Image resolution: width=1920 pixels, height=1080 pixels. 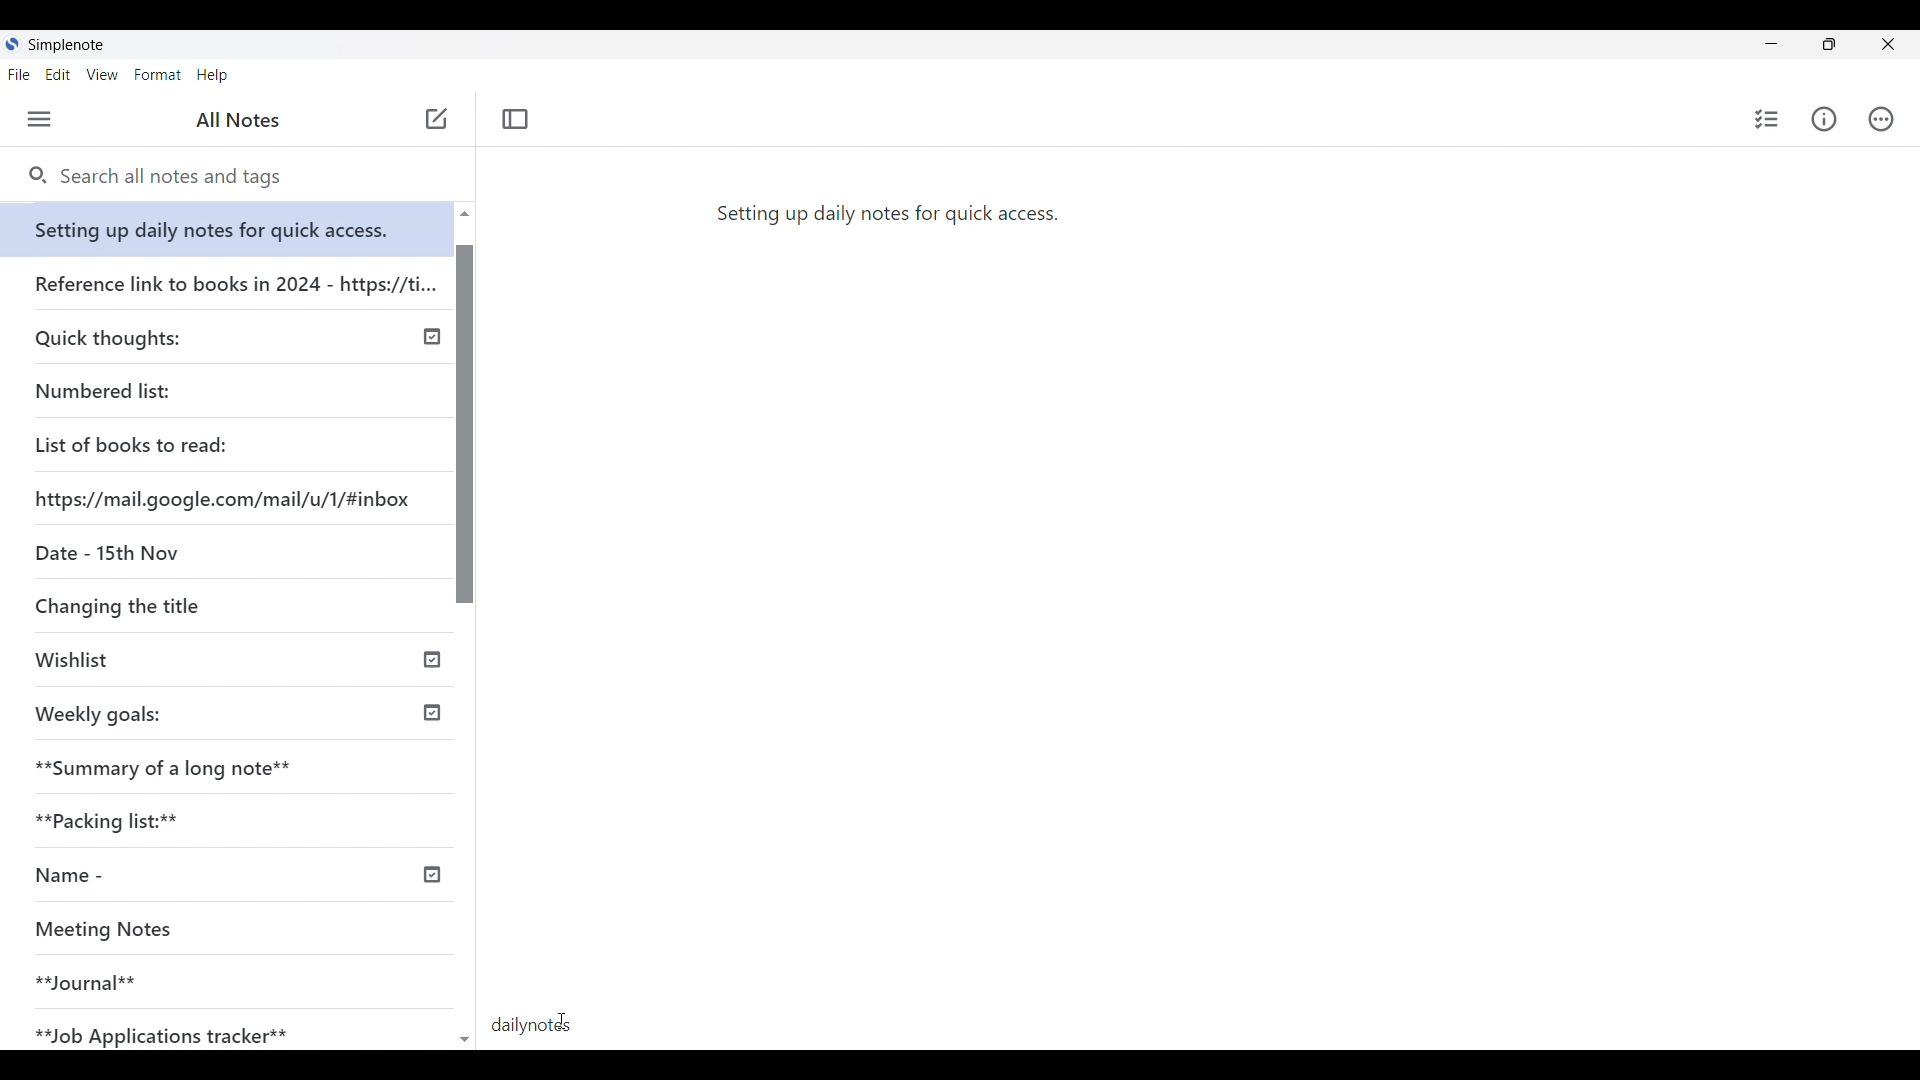 What do you see at coordinates (160, 387) in the screenshot?
I see `Numbered list` at bounding box center [160, 387].